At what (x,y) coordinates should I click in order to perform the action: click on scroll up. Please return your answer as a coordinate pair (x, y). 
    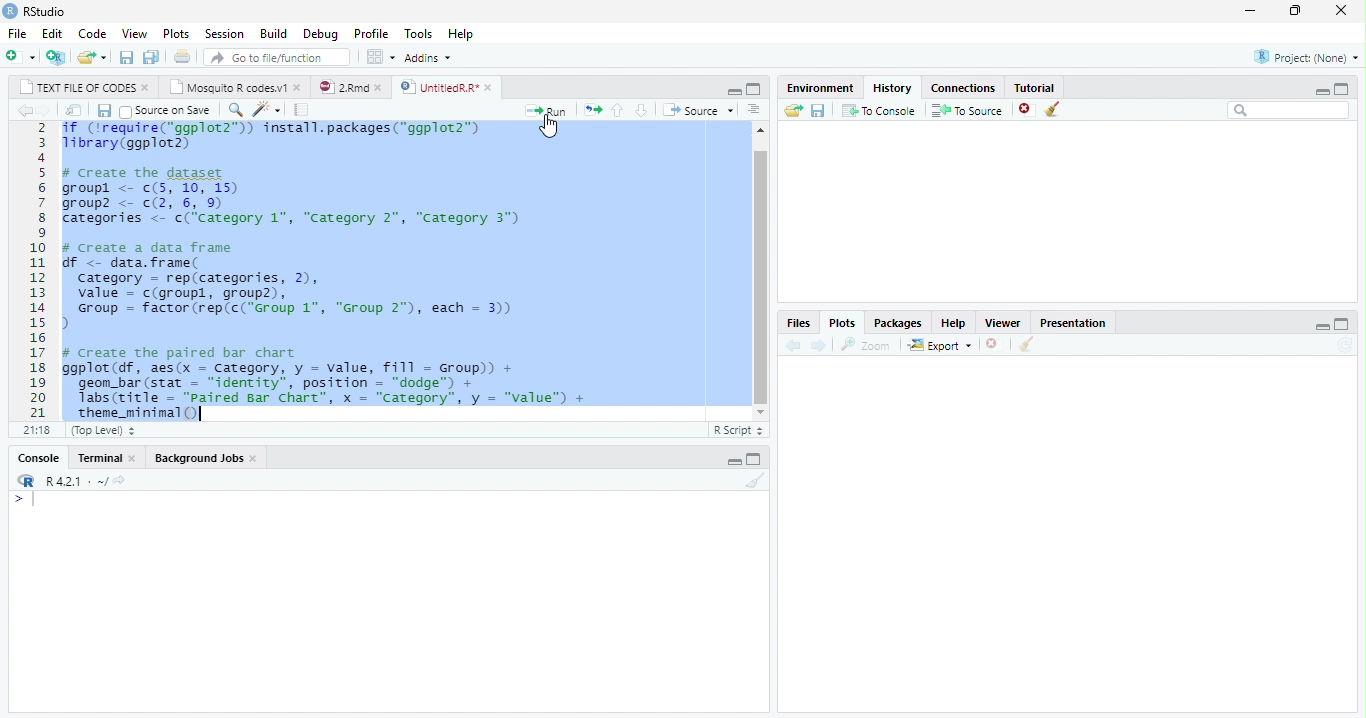
    Looking at the image, I should click on (761, 130).